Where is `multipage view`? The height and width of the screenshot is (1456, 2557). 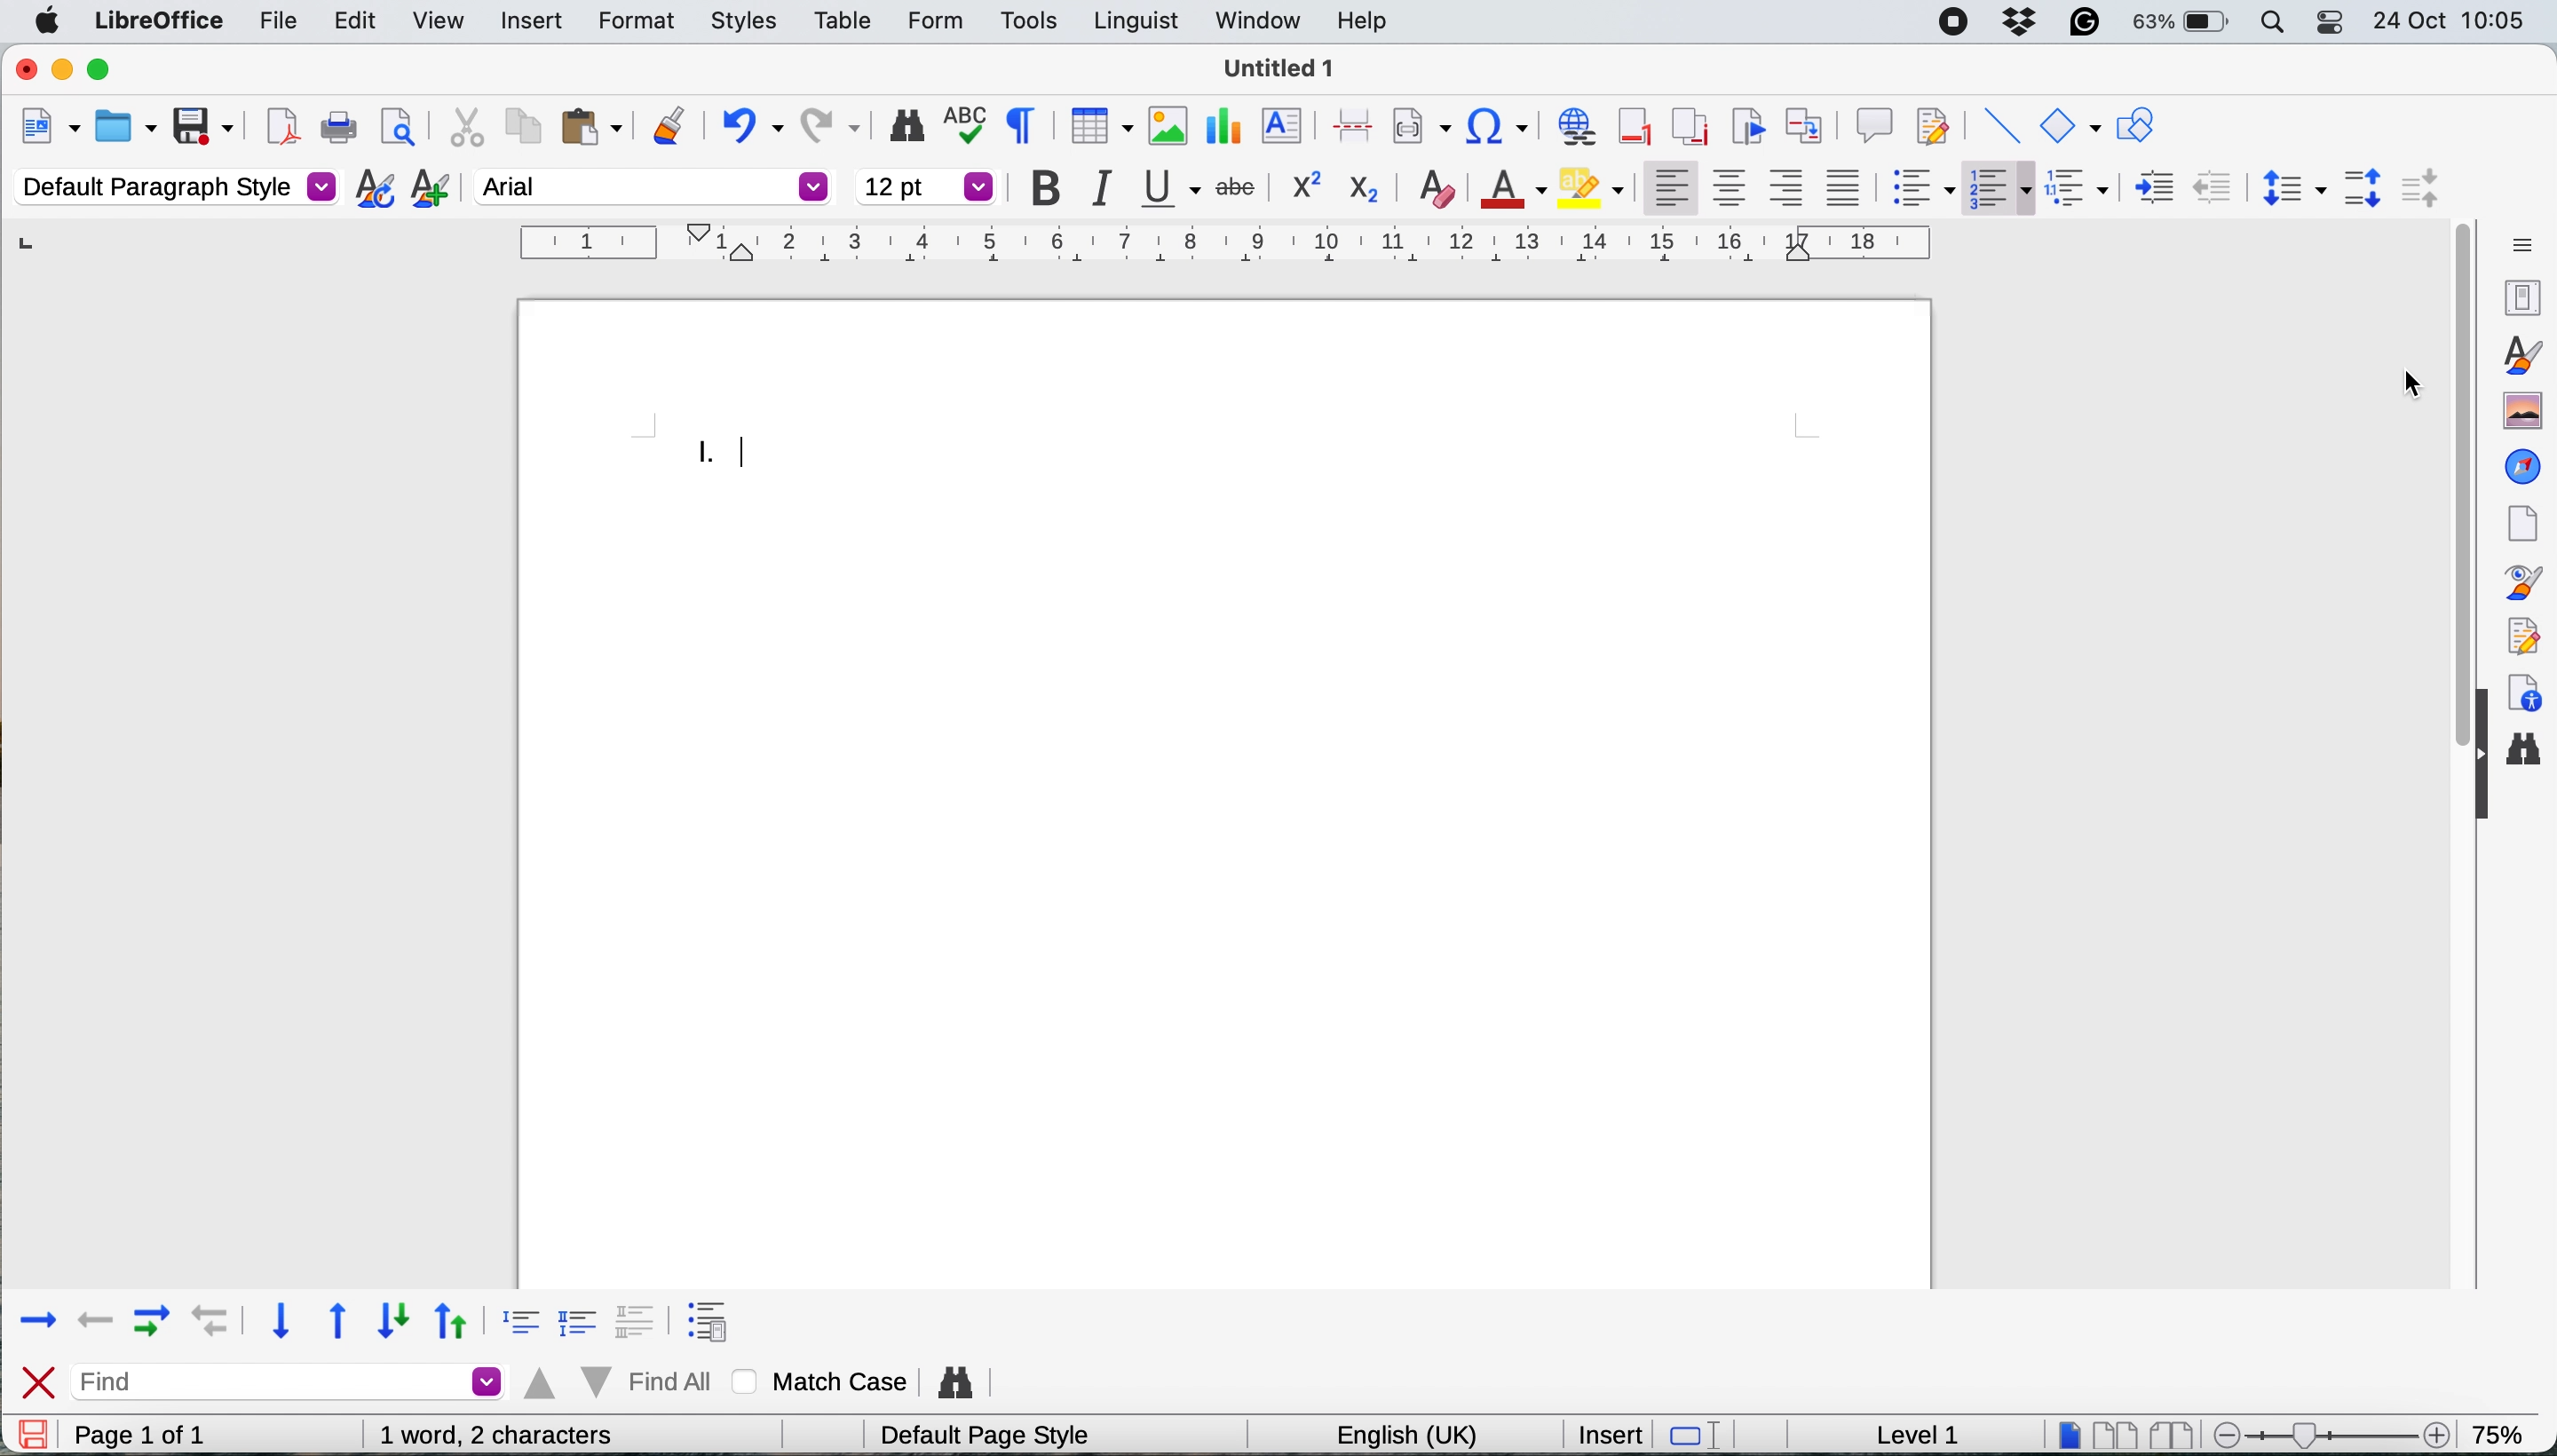 multipage view is located at coordinates (2118, 1435).